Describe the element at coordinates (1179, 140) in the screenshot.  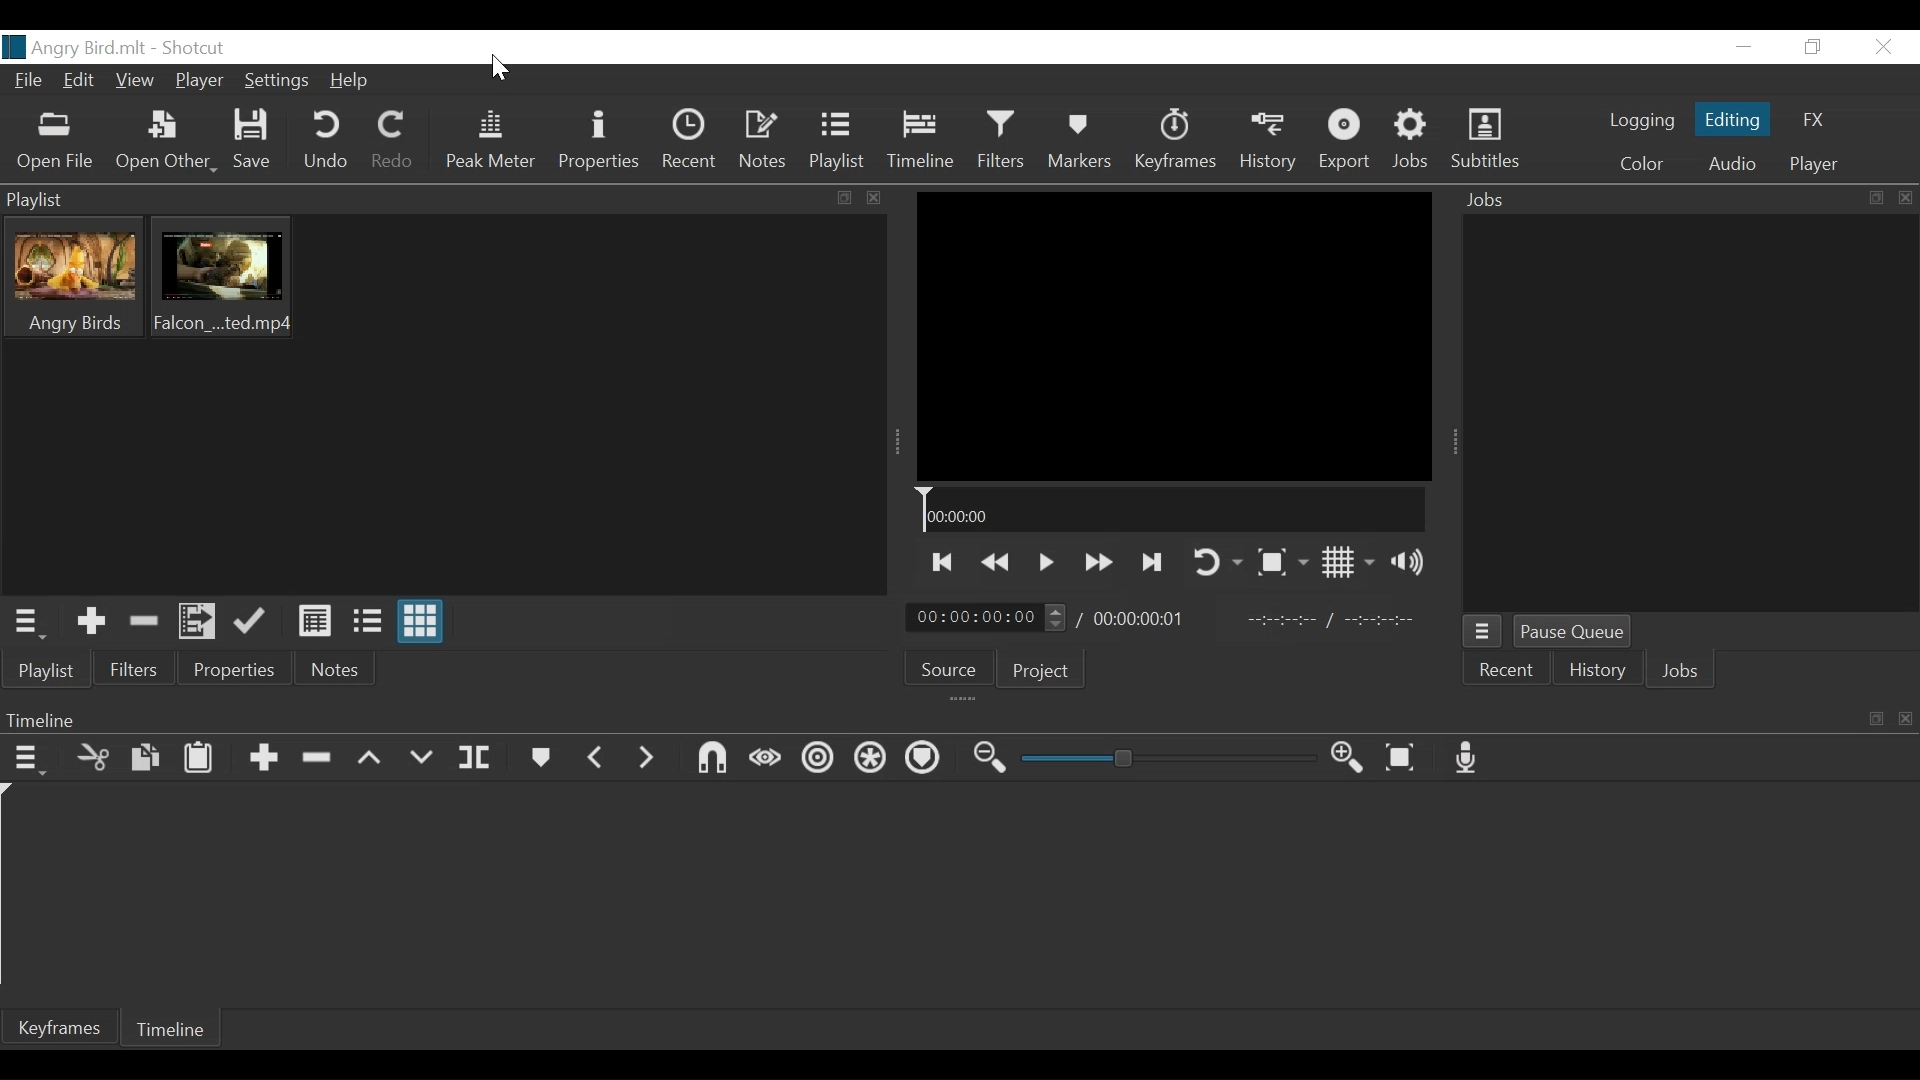
I see `Keyframes` at that location.